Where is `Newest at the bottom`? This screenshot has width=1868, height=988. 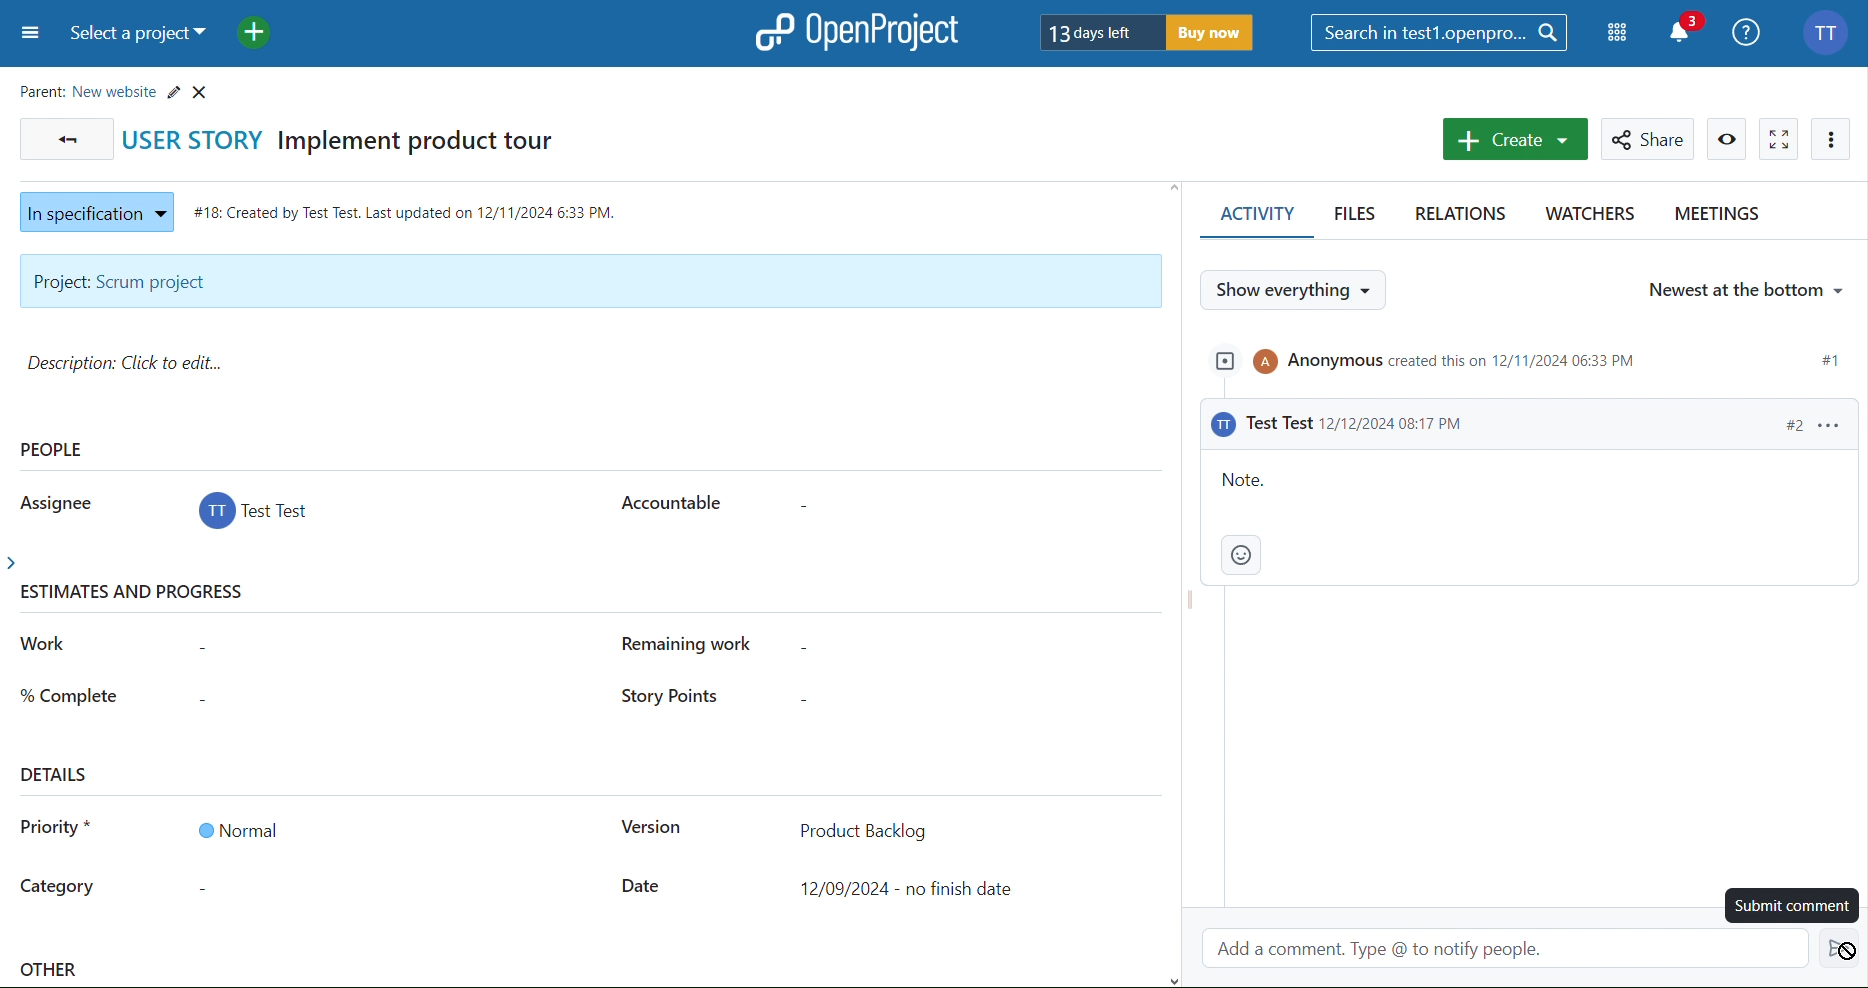 Newest at the bottom is located at coordinates (1744, 287).